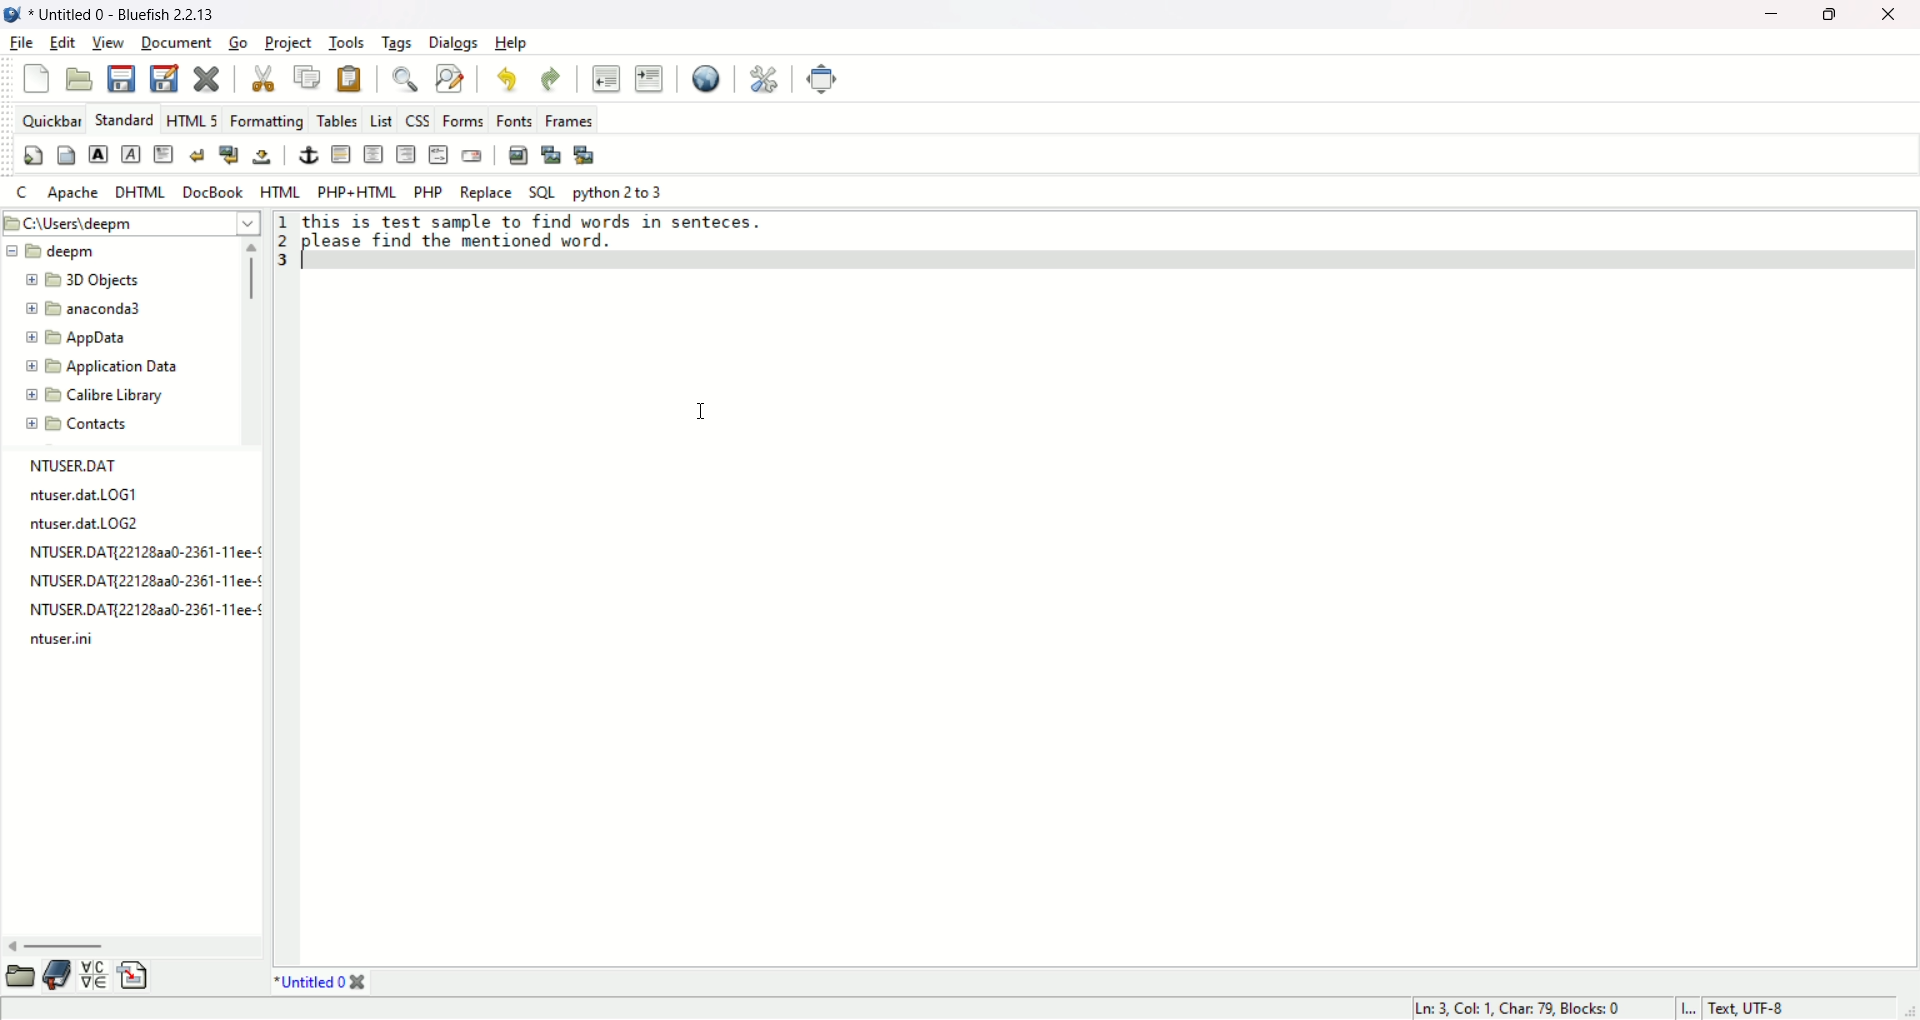 The height and width of the screenshot is (1020, 1920). Describe the element at coordinates (135, 976) in the screenshot. I see `insert file` at that location.